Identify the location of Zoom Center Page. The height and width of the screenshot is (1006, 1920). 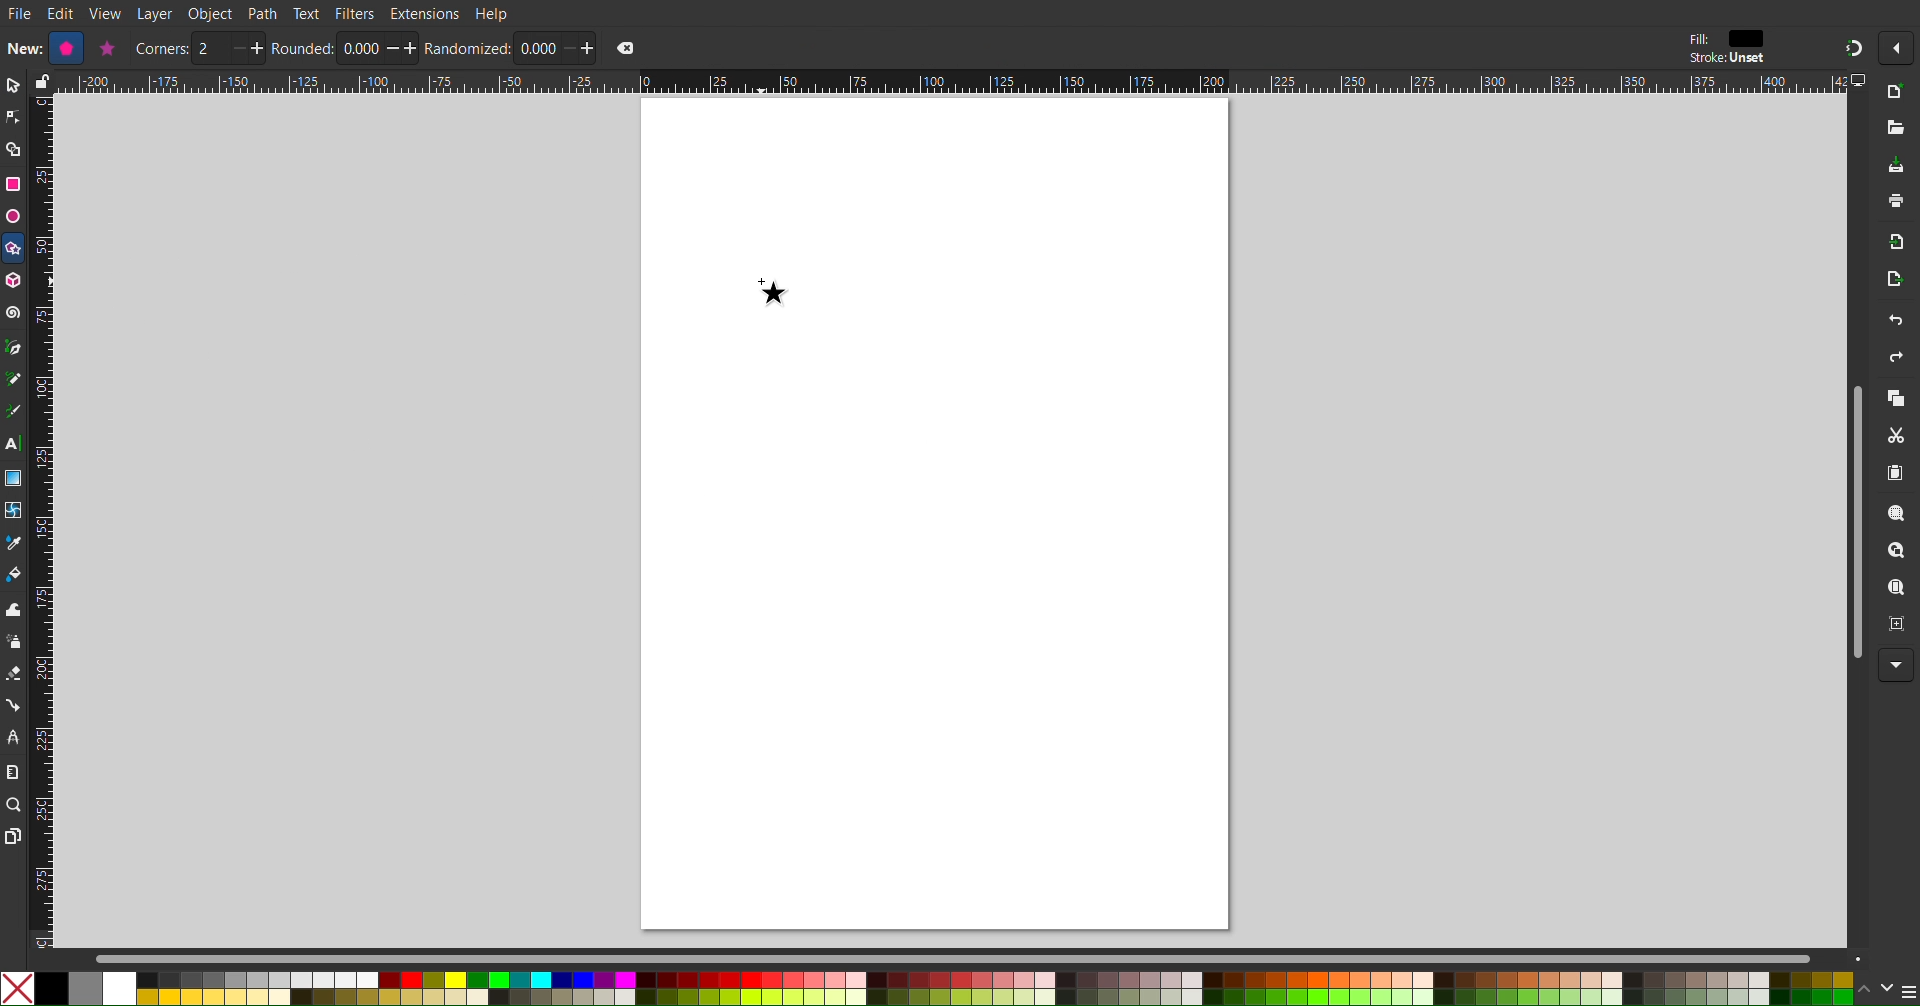
(1898, 629).